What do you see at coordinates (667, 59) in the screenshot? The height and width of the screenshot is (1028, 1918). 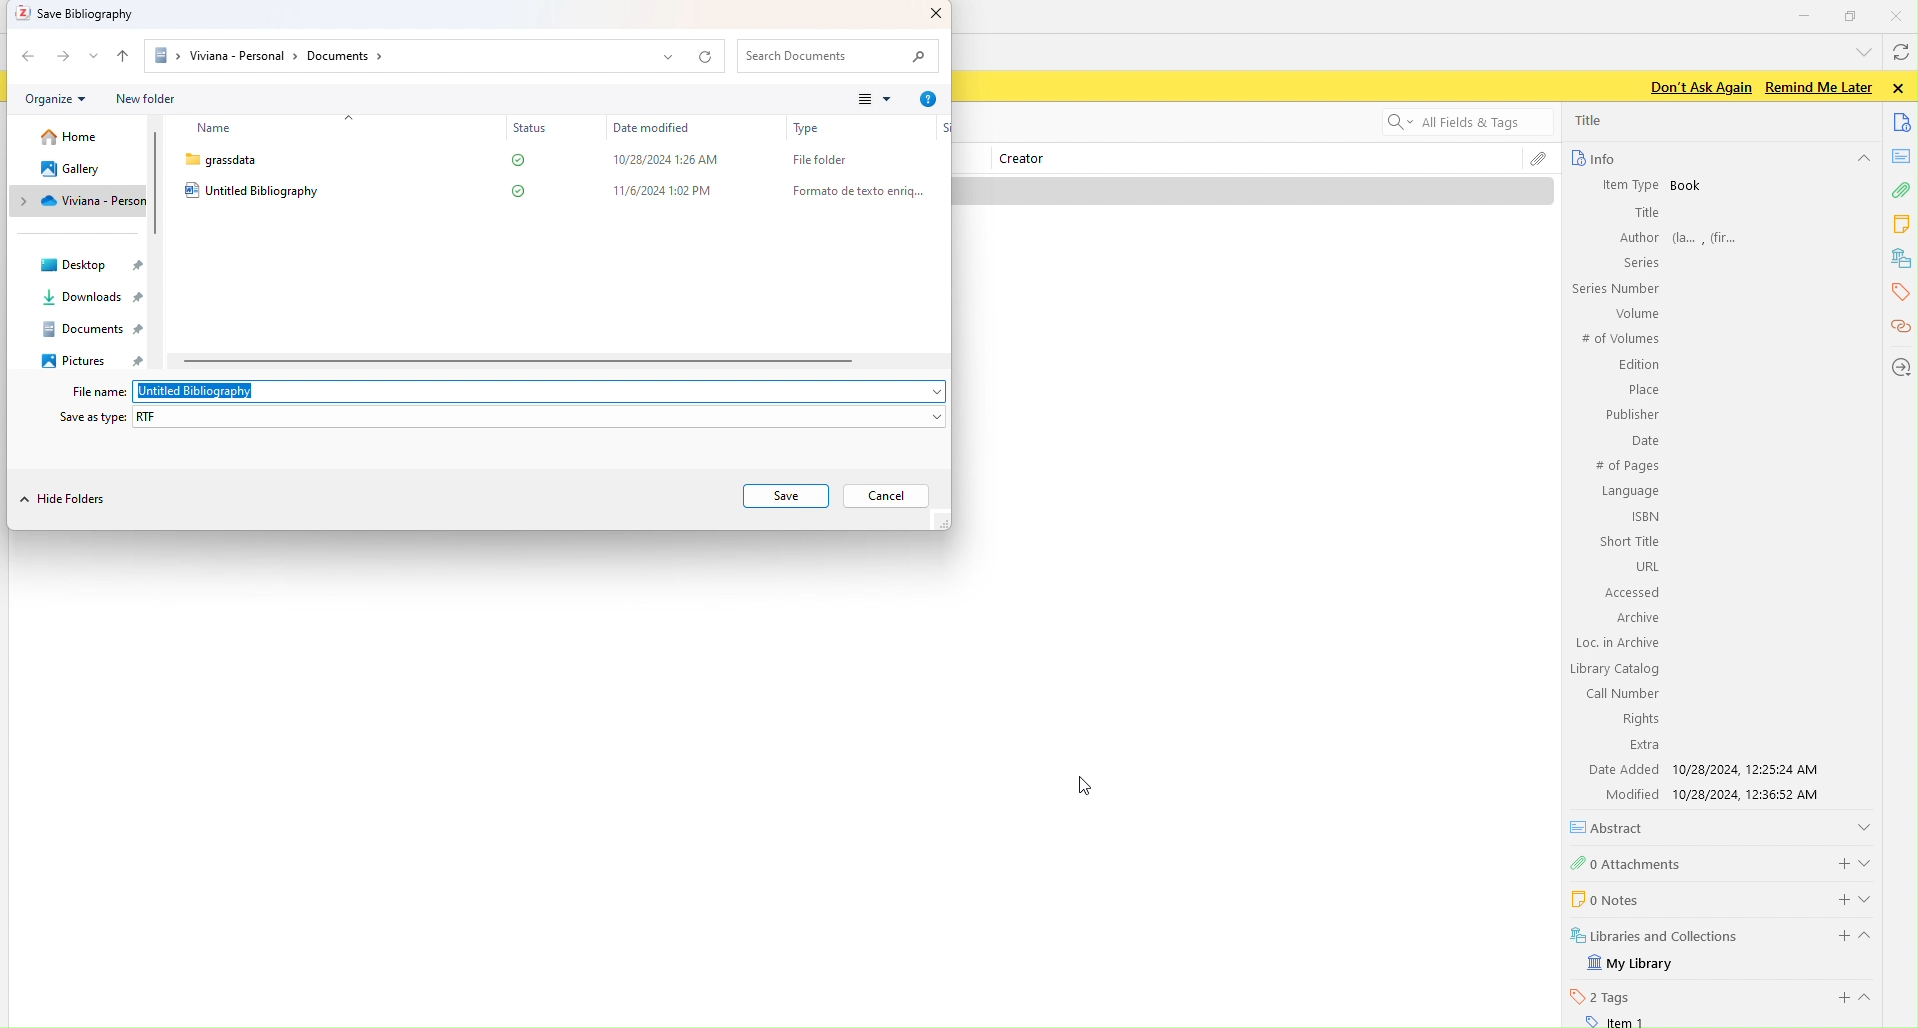 I see `Dropdown` at bounding box center [667, 59].